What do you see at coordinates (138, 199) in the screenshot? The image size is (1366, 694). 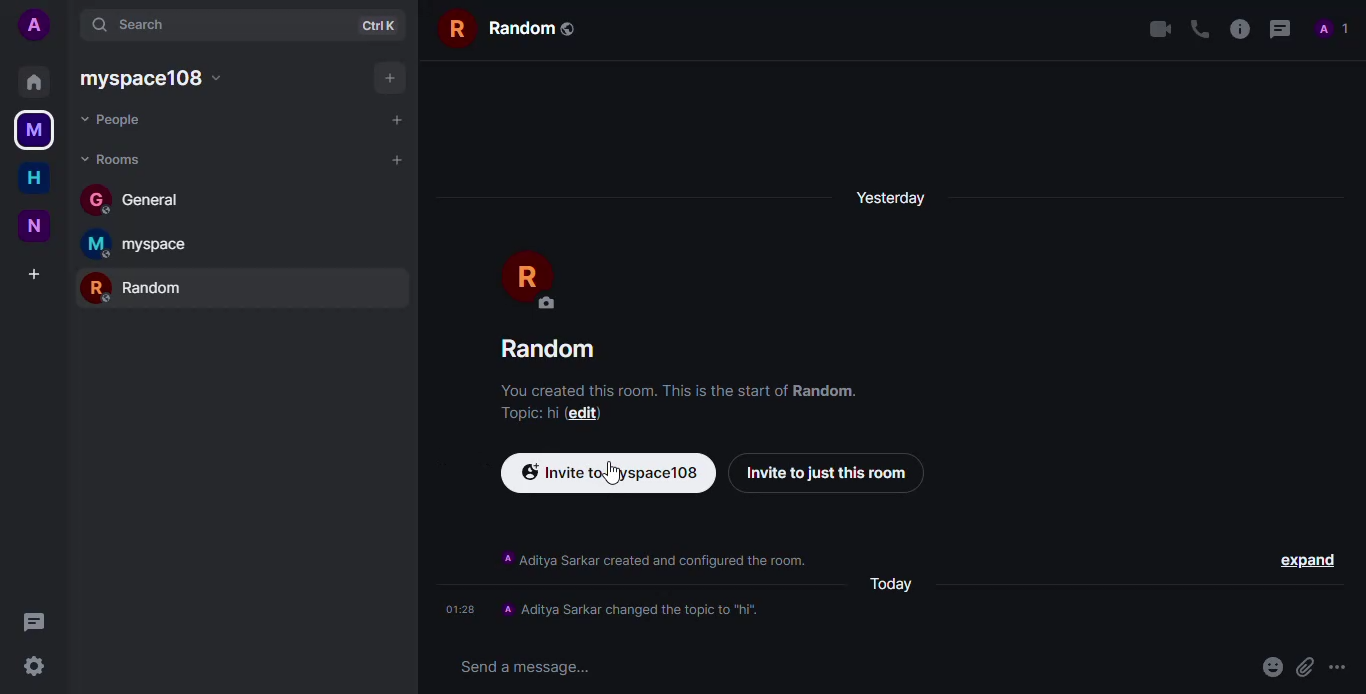 I see `general` at bounding box center [138, 199].